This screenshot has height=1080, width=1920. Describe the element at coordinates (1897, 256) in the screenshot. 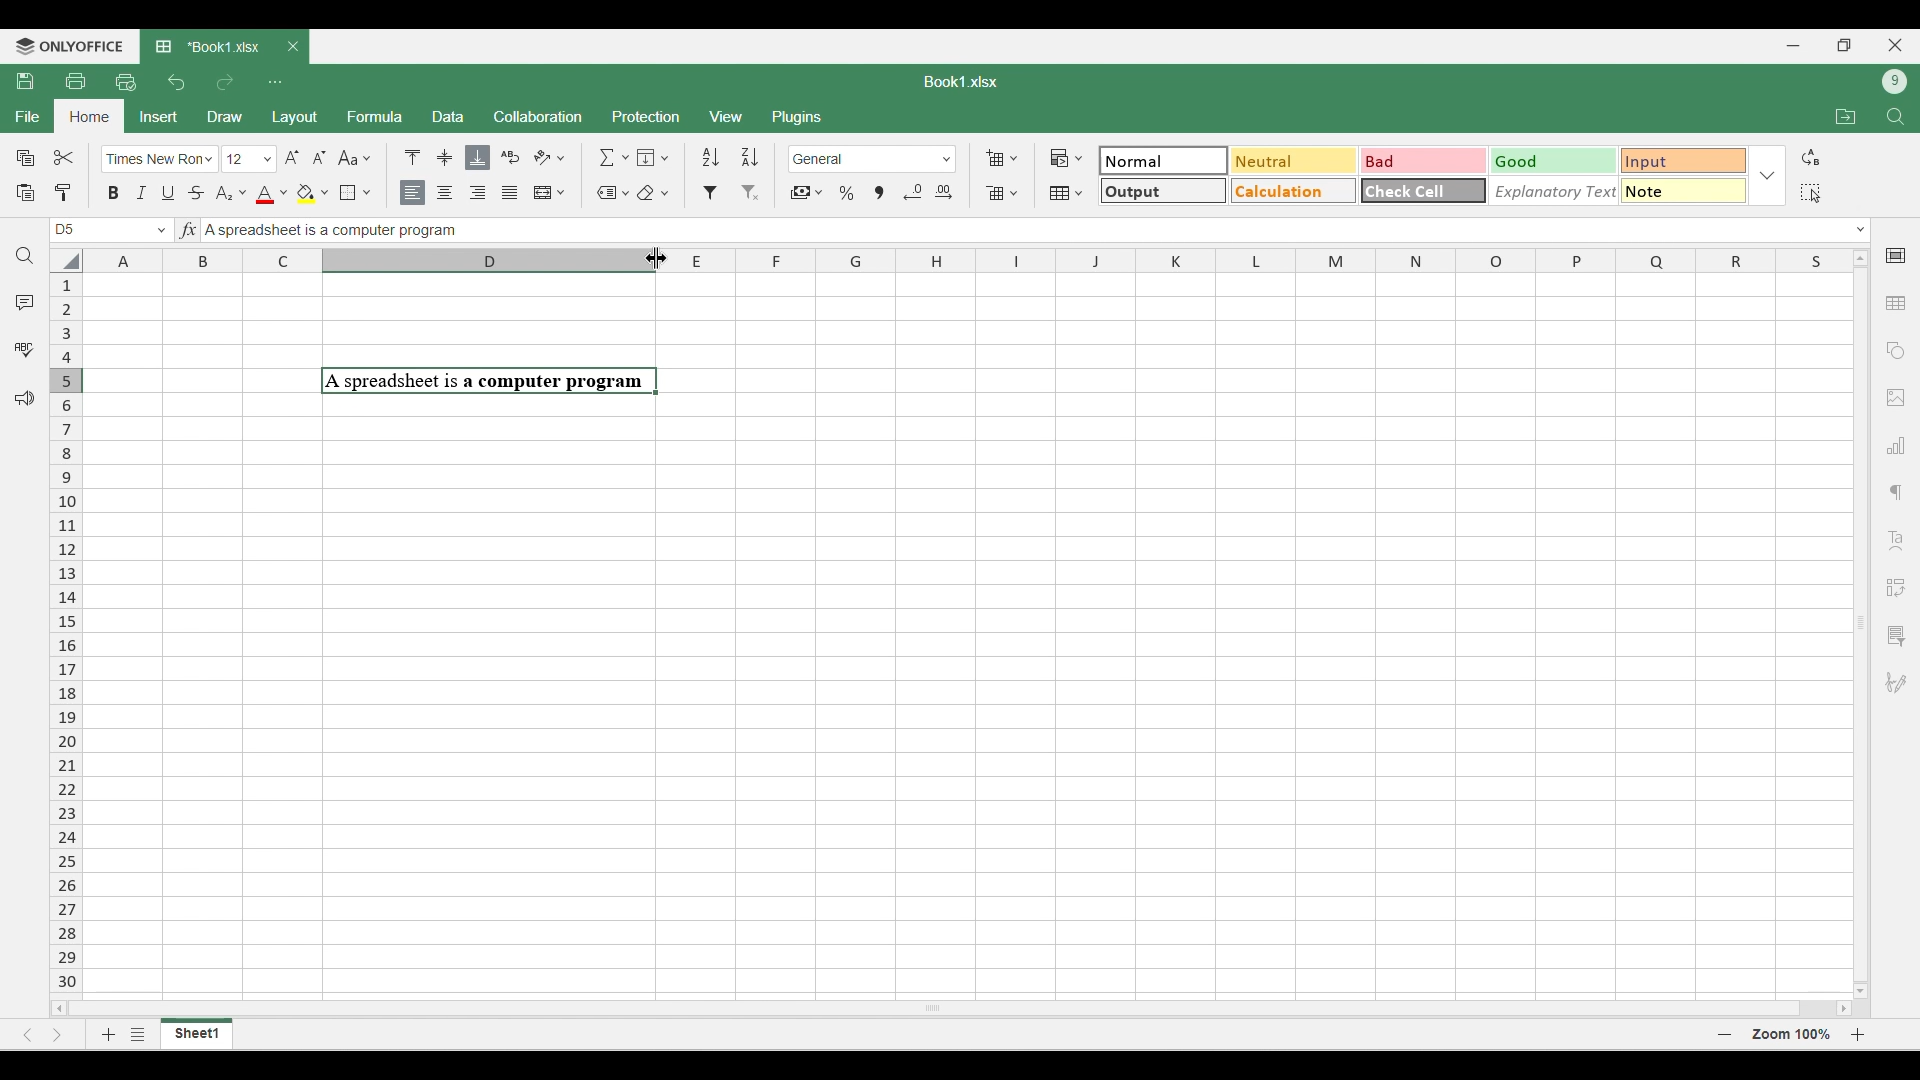

I see `Cell settings` at that location.